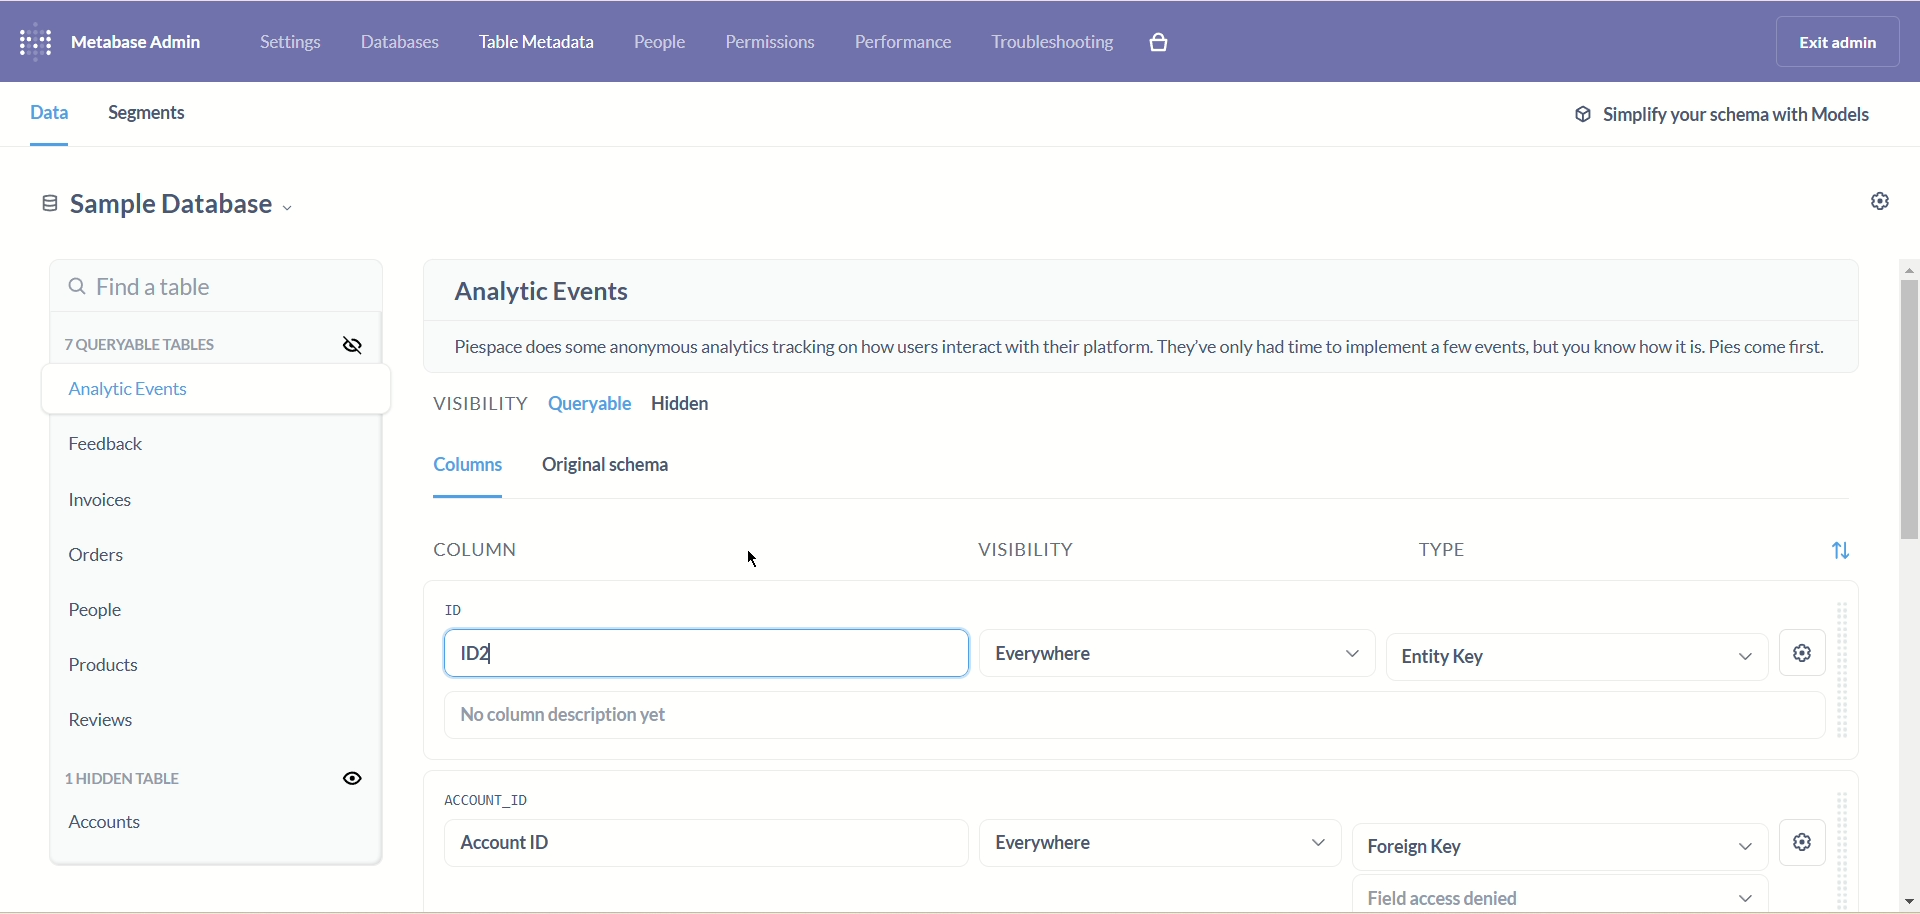 This screenshot has height=914, width=1920. I want to click on Feedback, so click(117, 447).